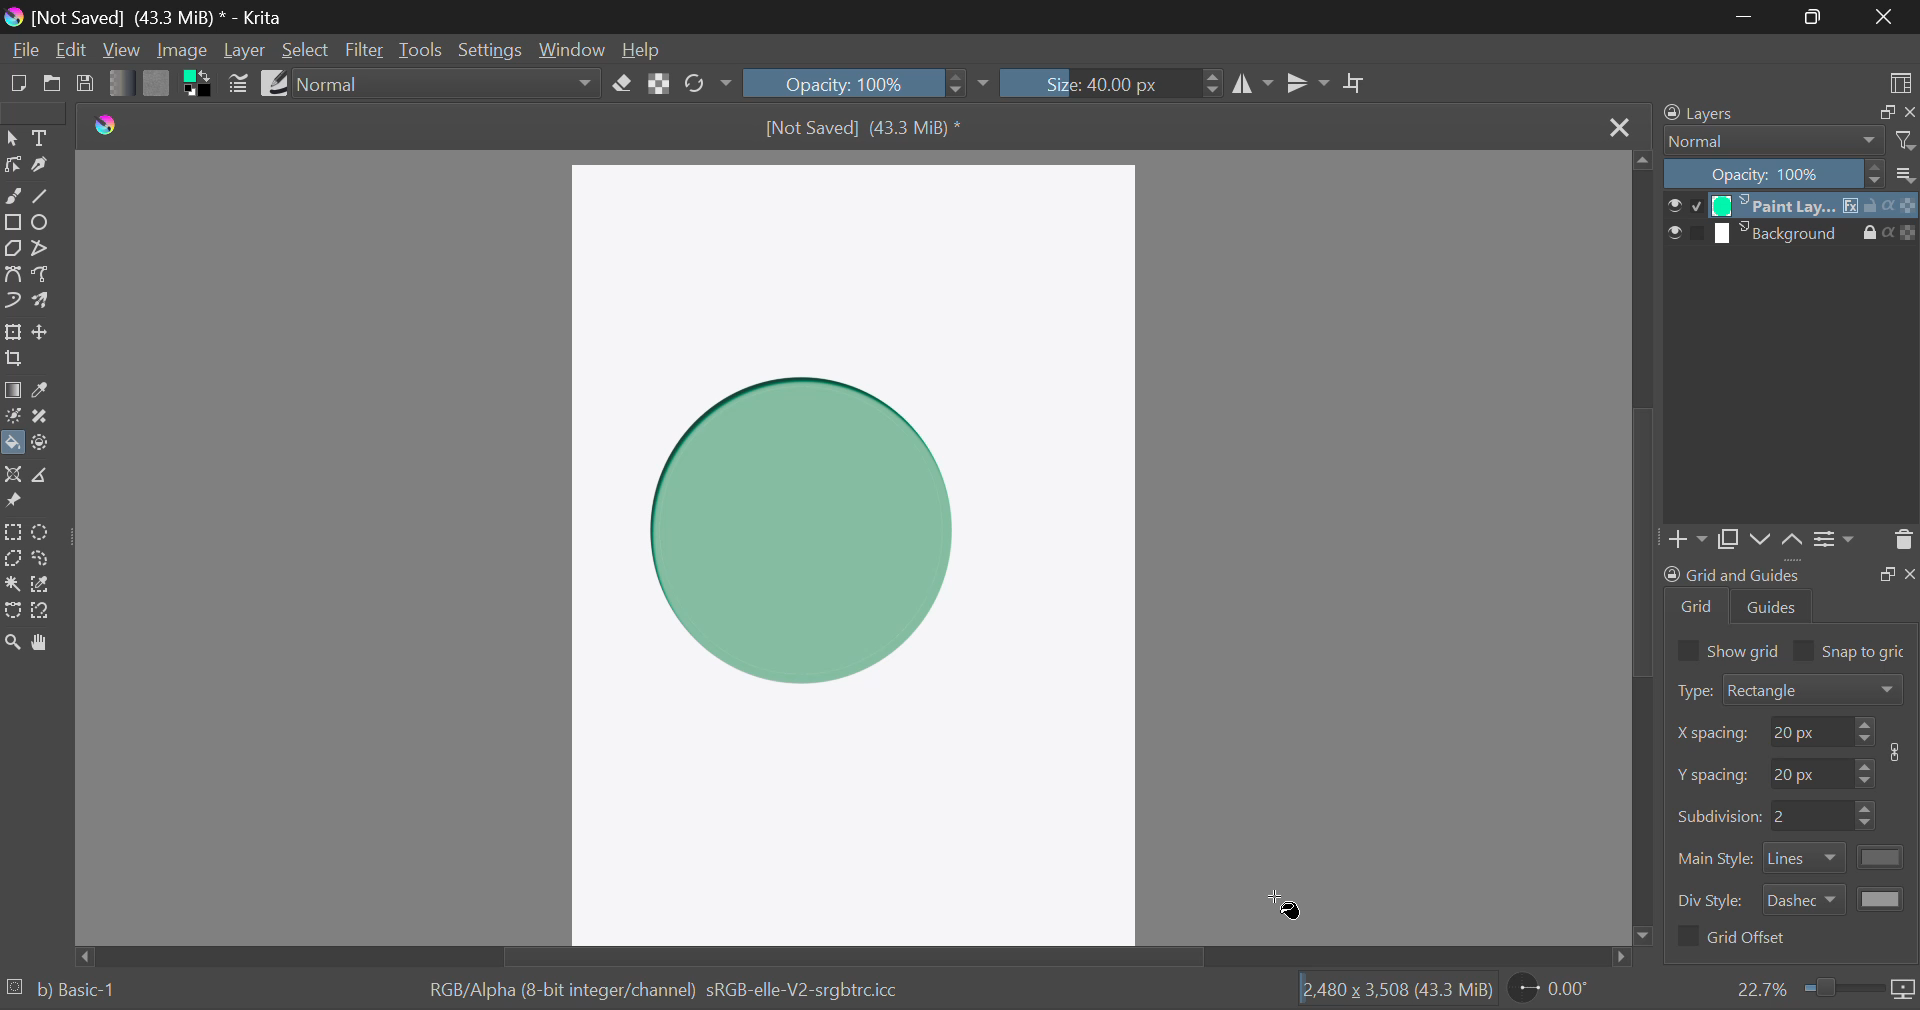  I want to click on Close, so click(1885, 17).